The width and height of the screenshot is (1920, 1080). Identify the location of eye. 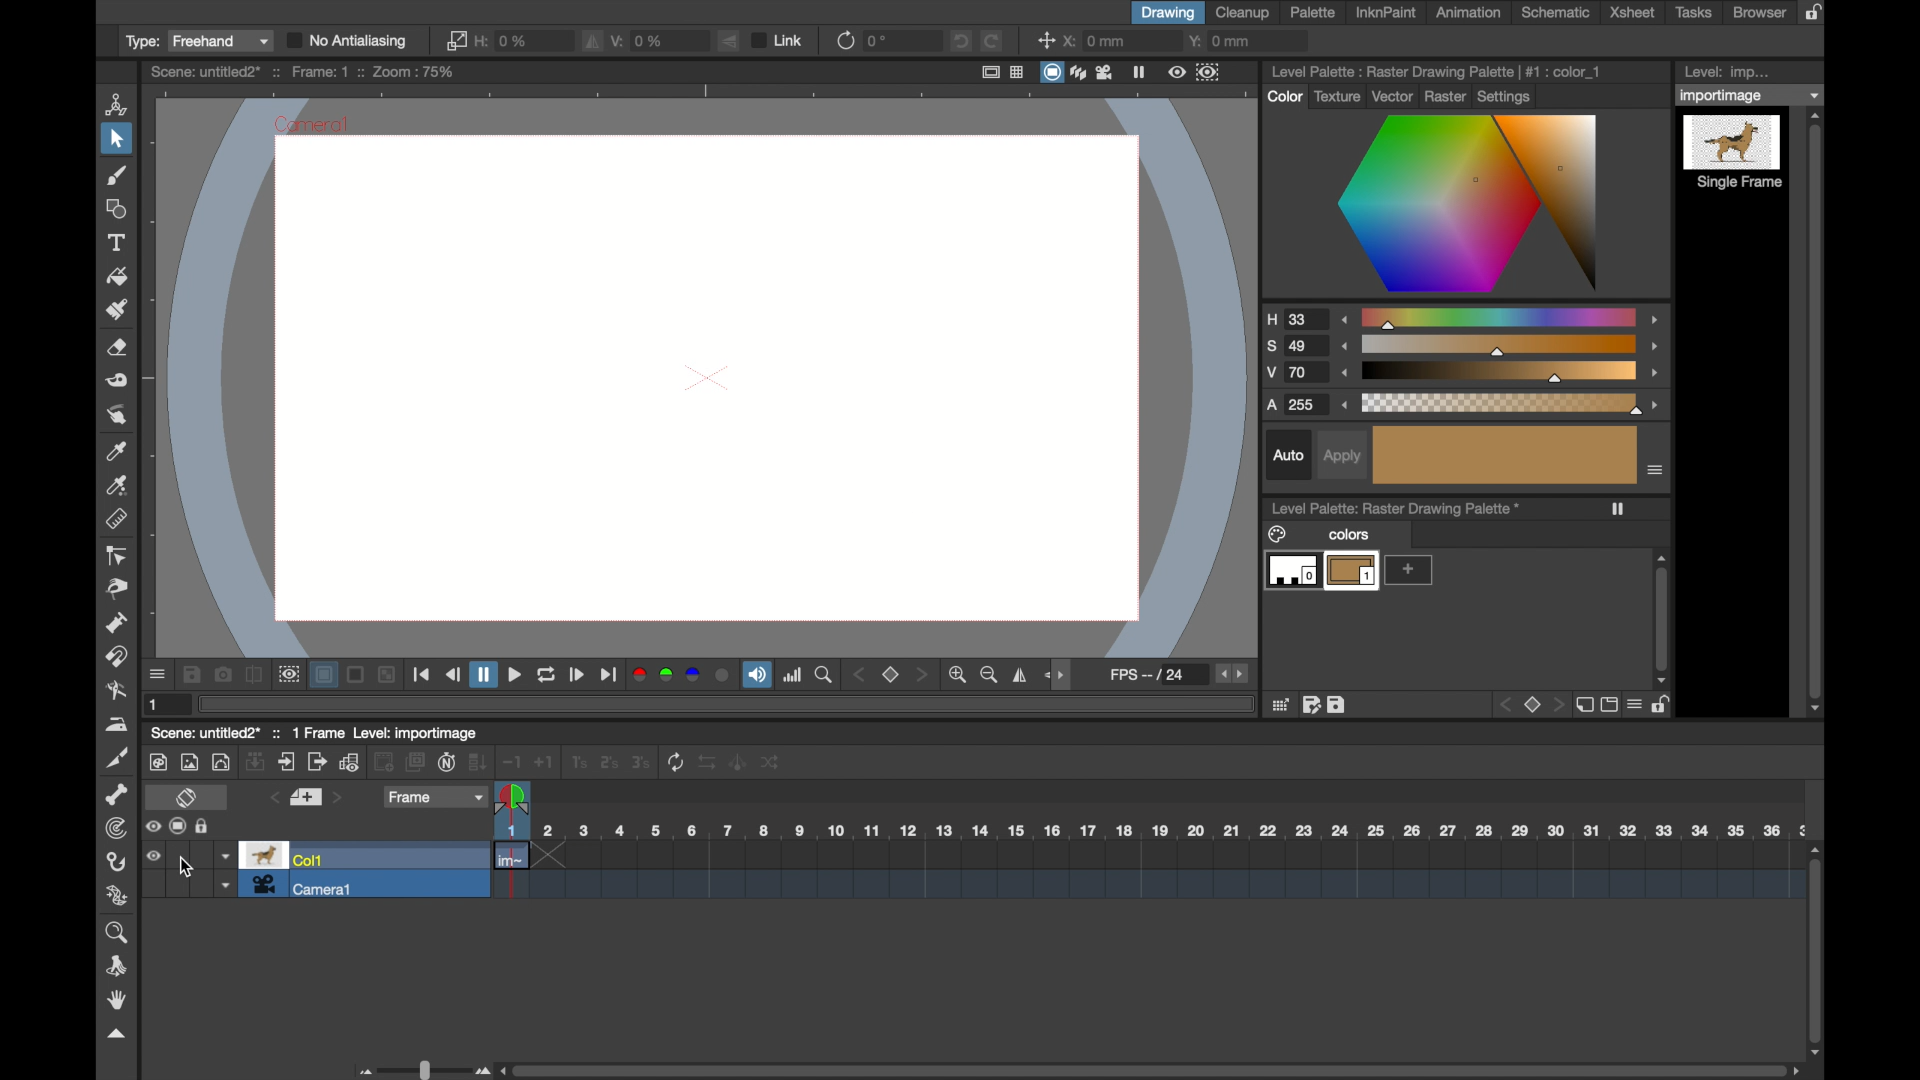
(153, 827).